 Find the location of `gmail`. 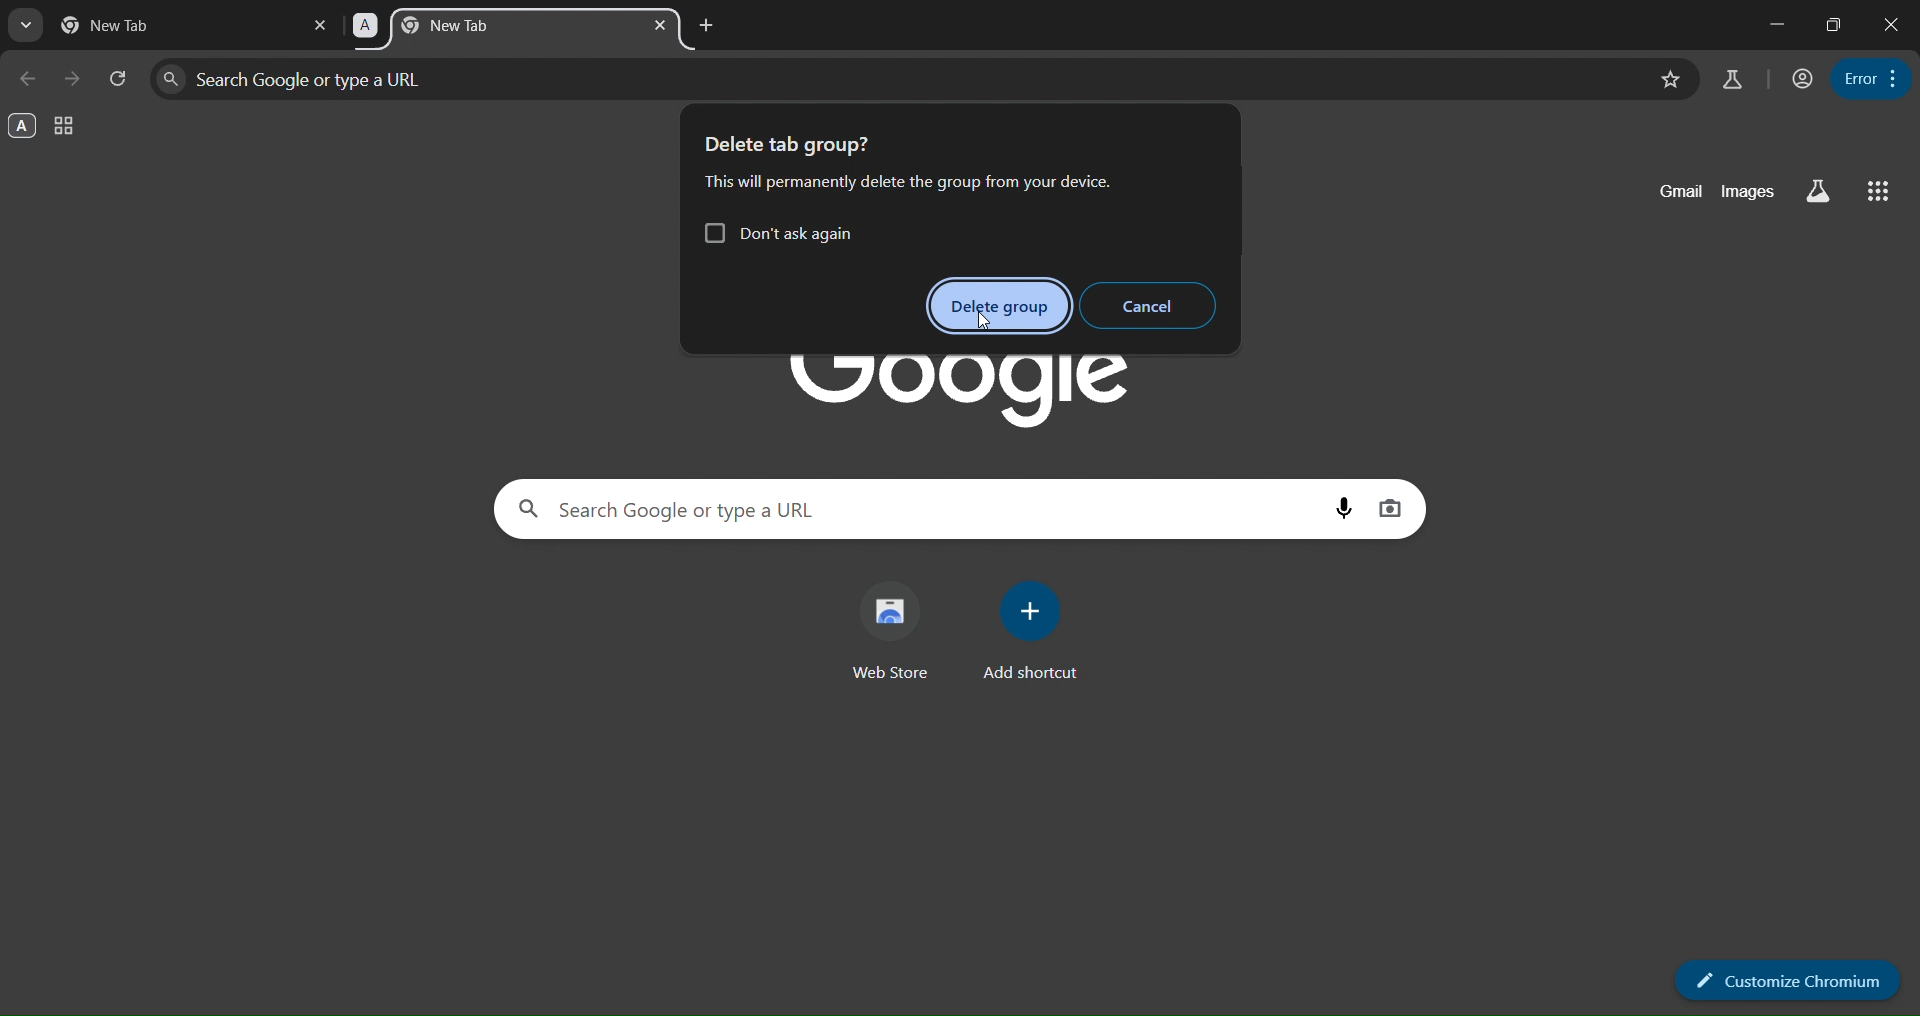

gmail is located at coordinates (1673, 193).